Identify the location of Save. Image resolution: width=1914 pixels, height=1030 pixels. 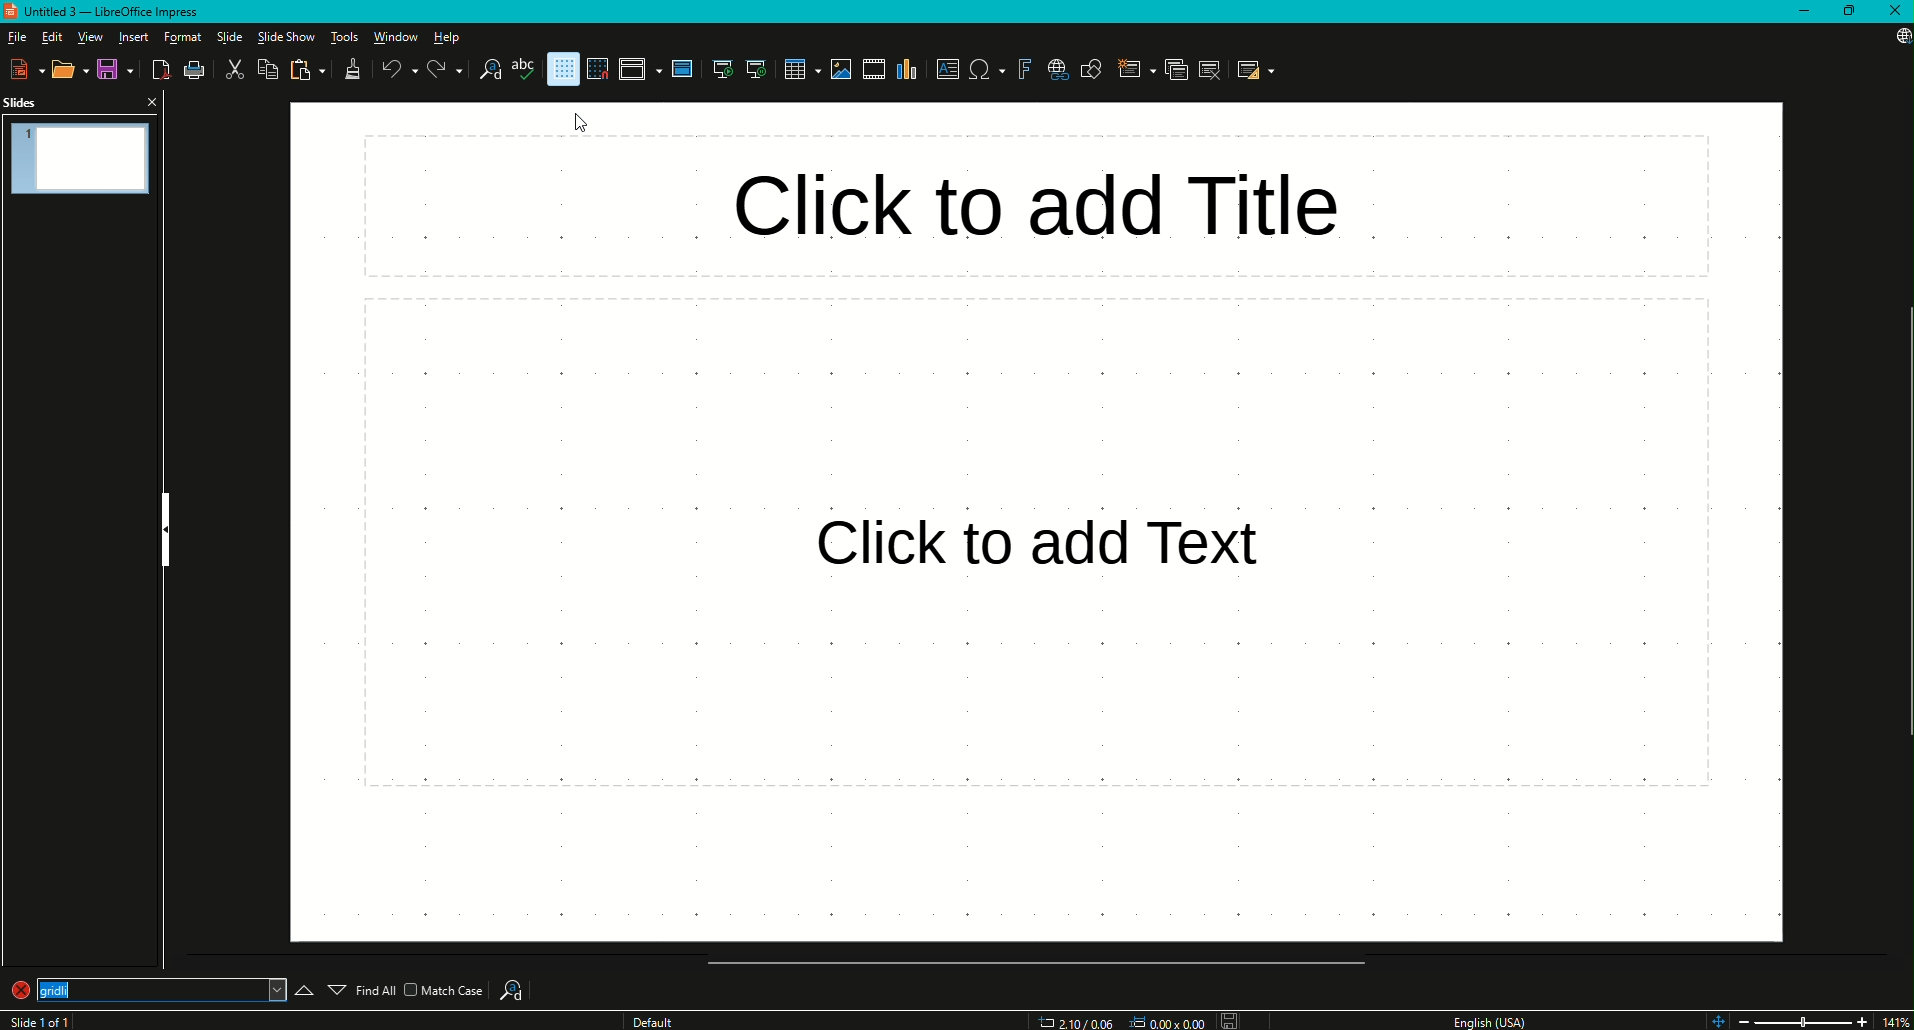
(111, 69).